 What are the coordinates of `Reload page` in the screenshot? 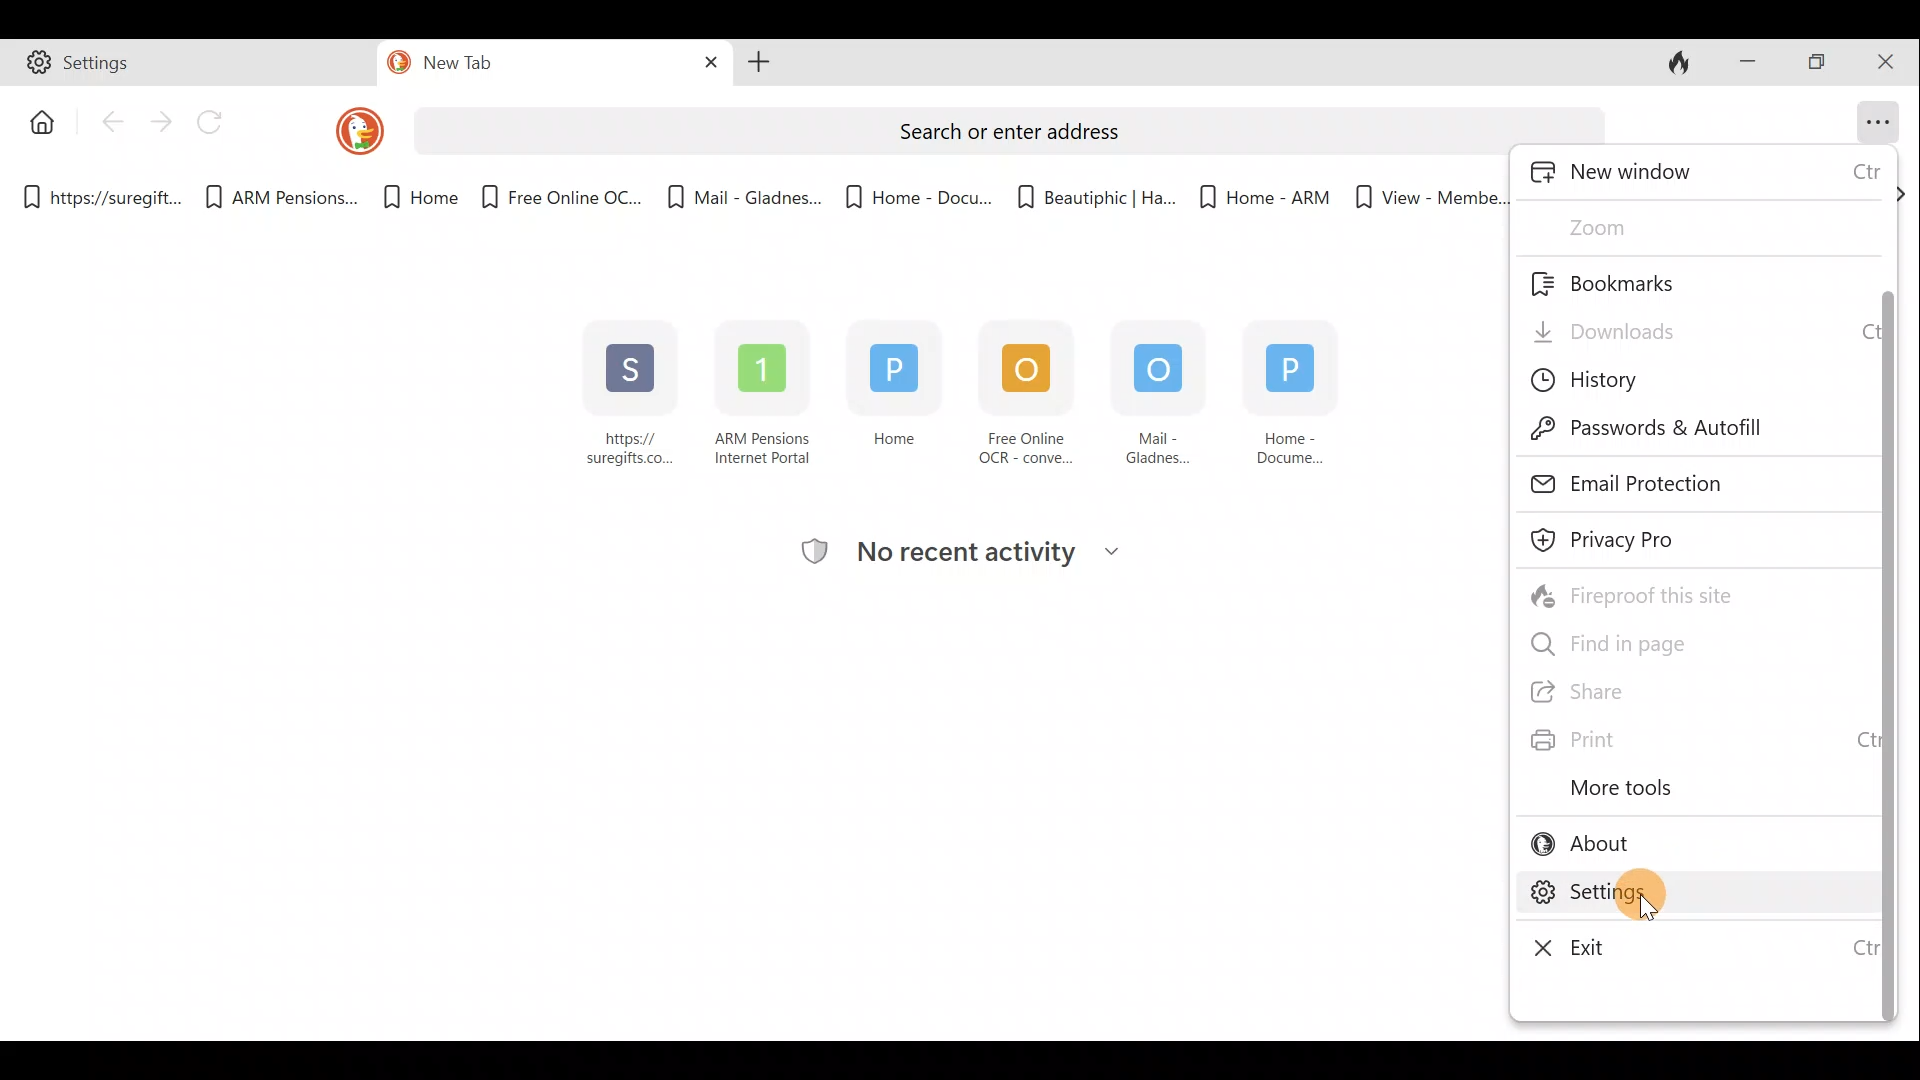 It's located at (213, 120).